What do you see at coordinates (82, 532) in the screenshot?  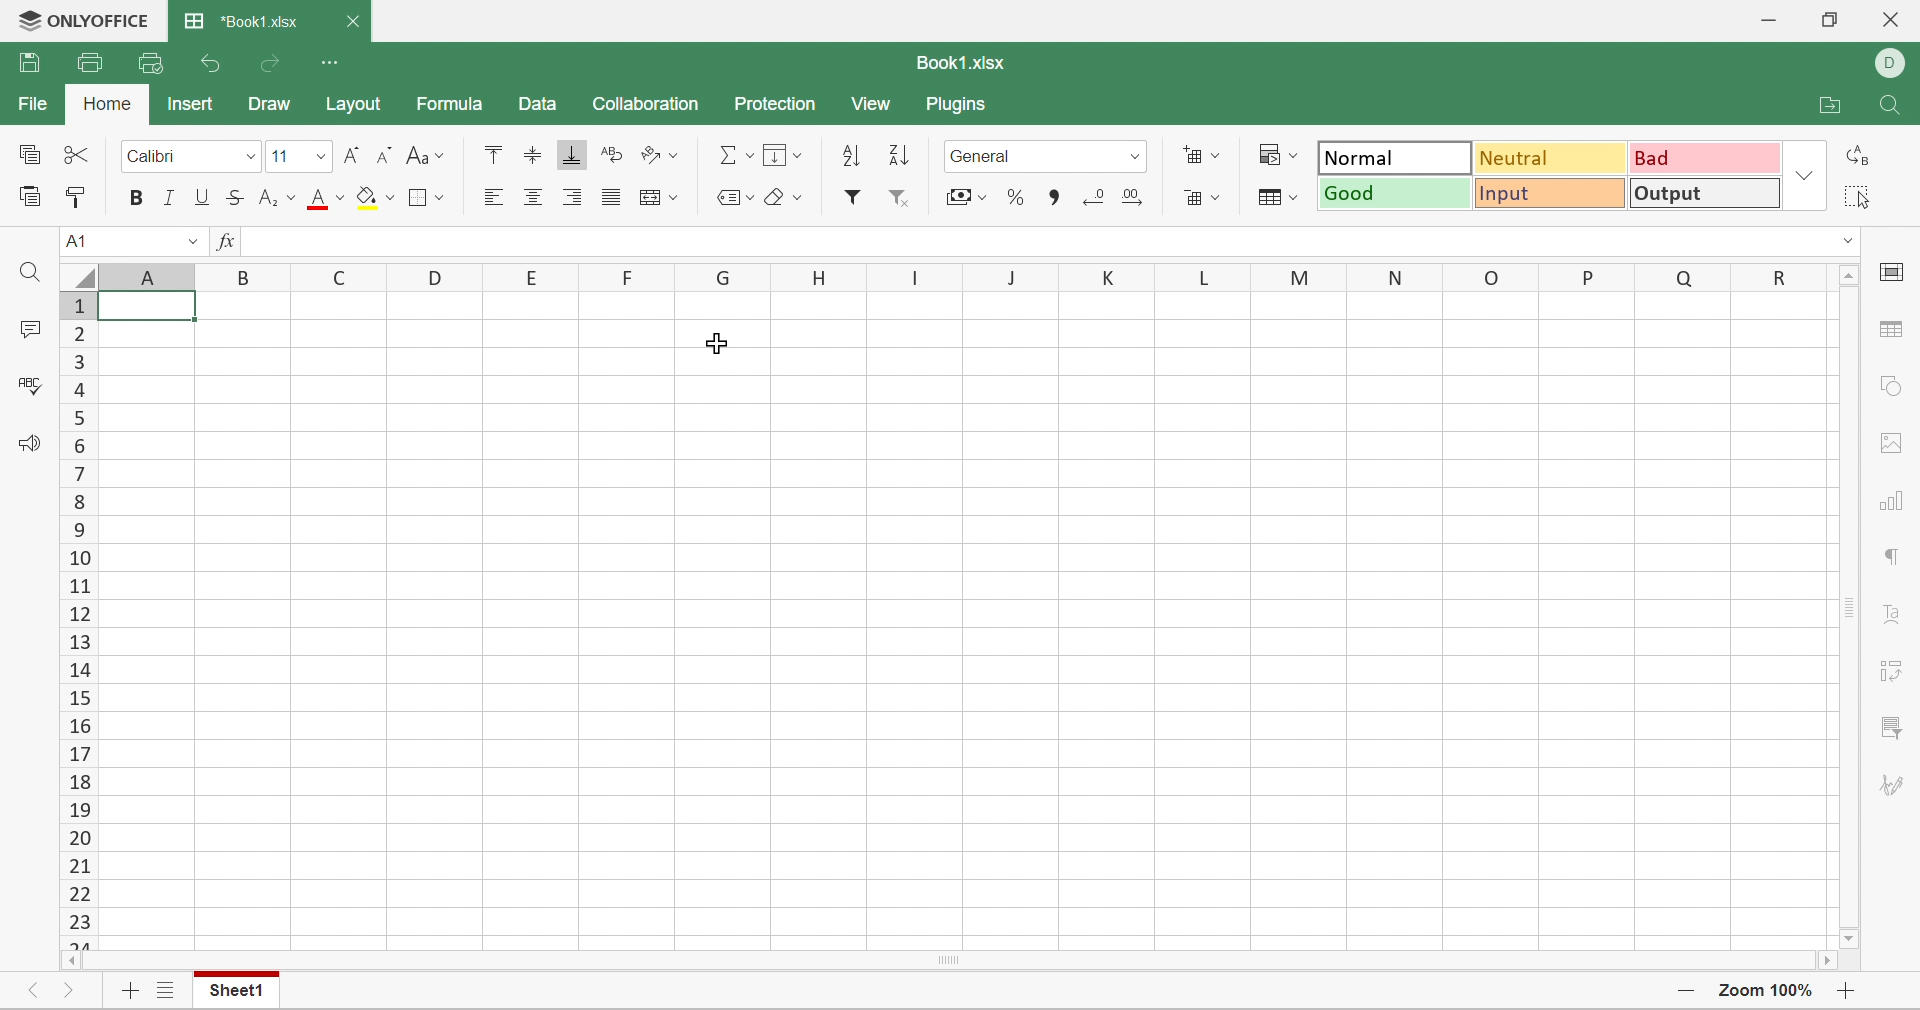 I see `9` at bounding box center [82, 532].